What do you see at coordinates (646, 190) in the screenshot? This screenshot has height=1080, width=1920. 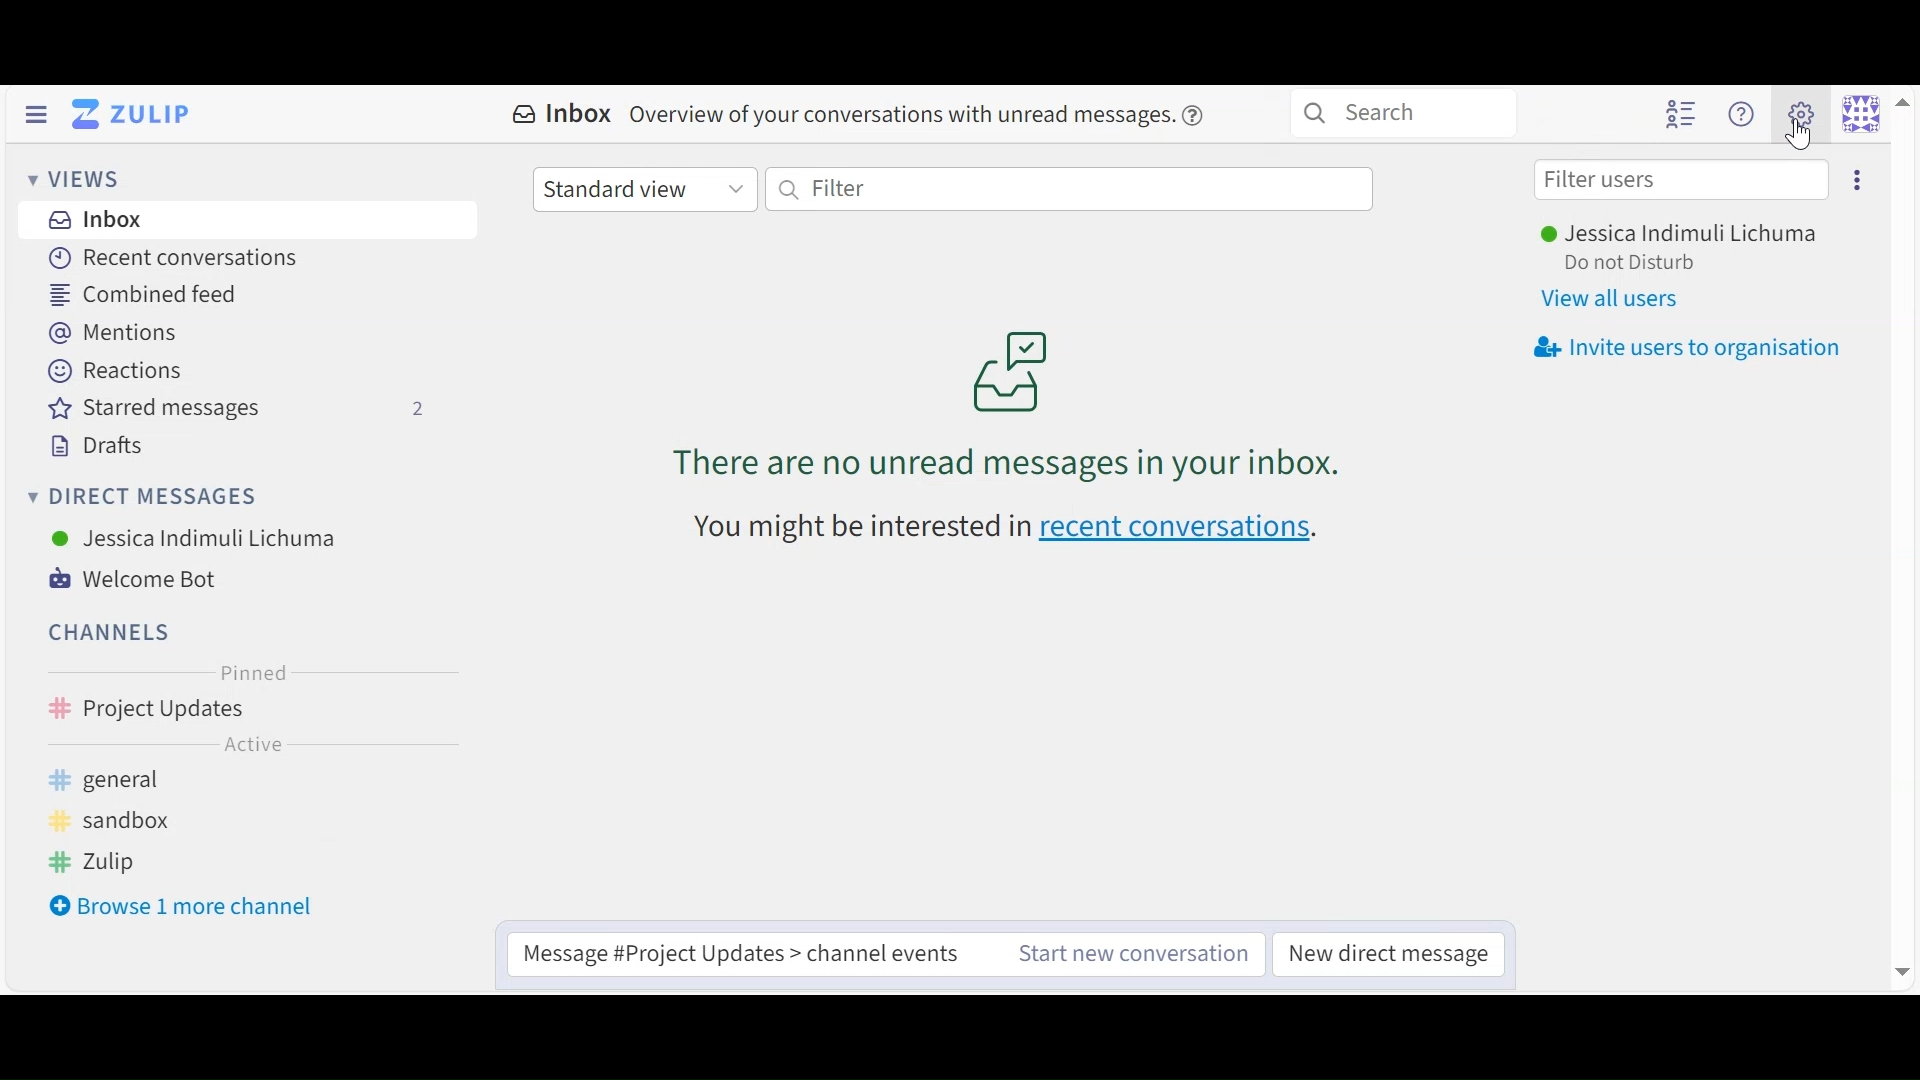 I see `Standard view` at bounding box center [646, 190].